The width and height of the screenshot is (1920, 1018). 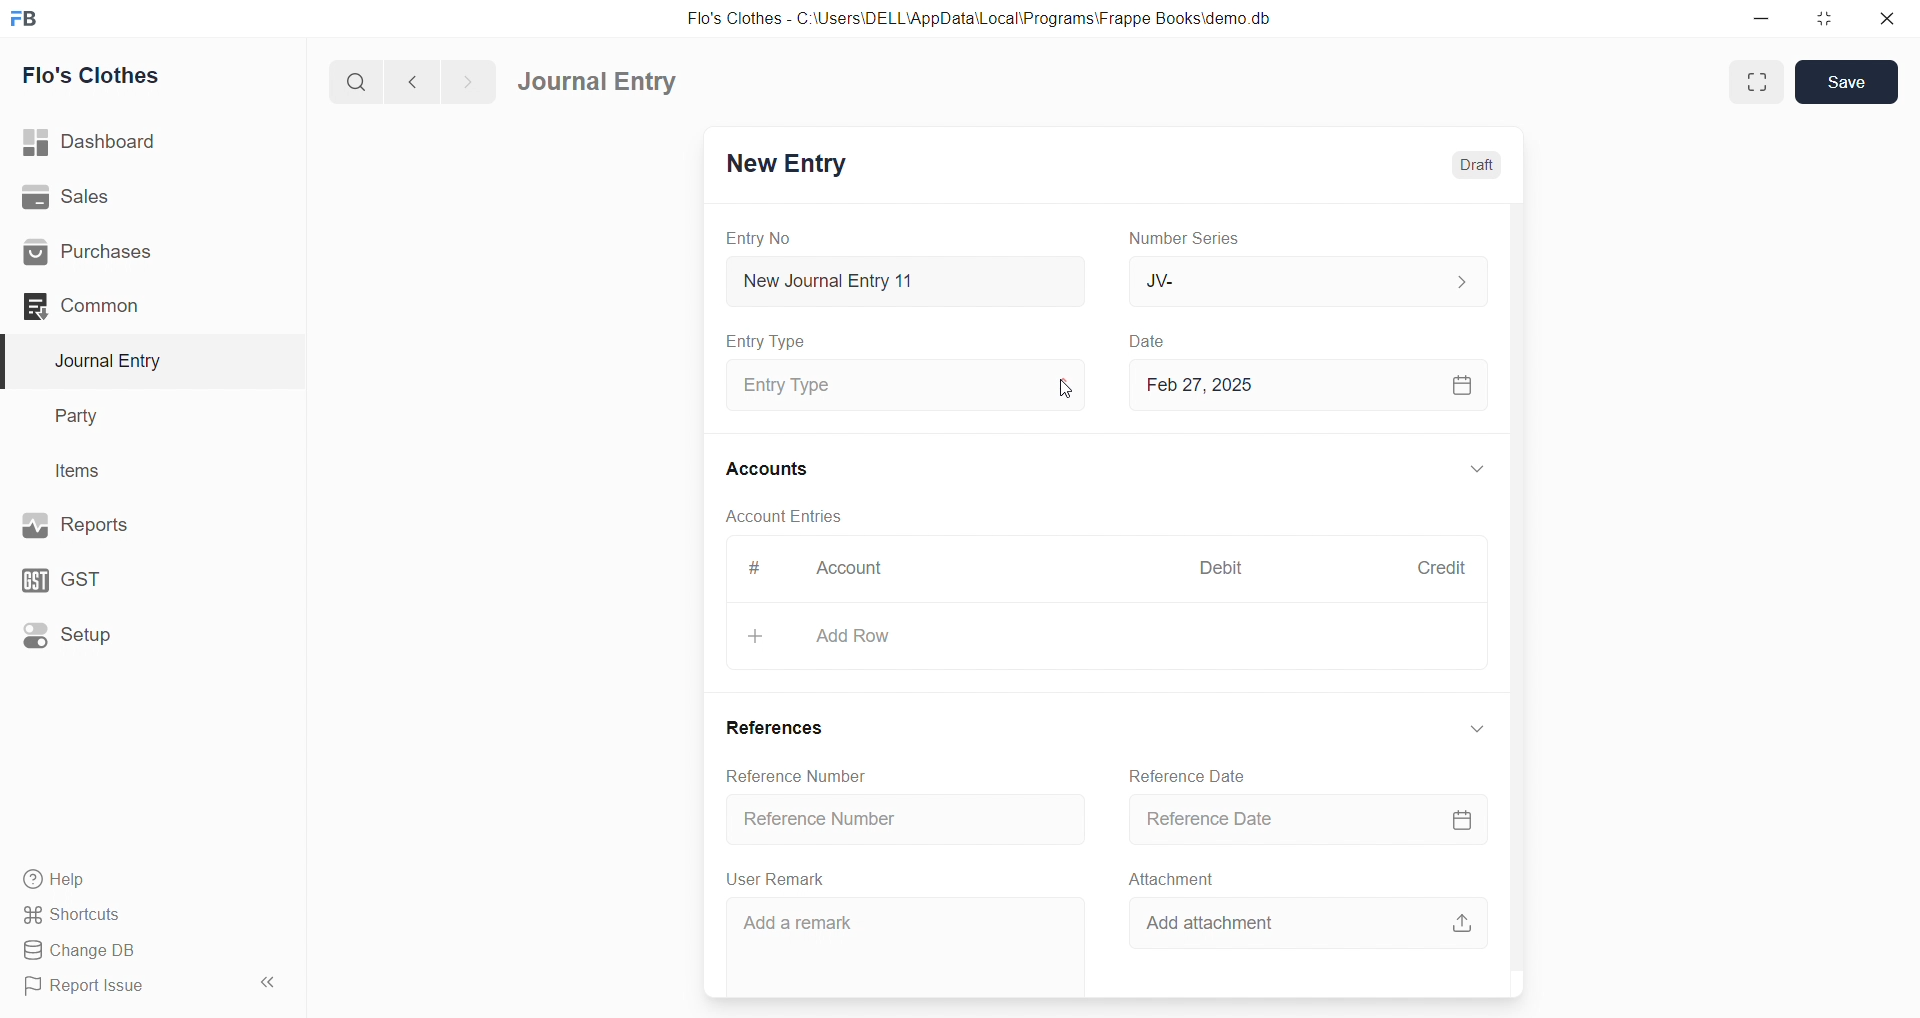 What do you see at coordinates (790, 165) in the screenshot?
I see `New Entry` at bounding box center [790, 165].